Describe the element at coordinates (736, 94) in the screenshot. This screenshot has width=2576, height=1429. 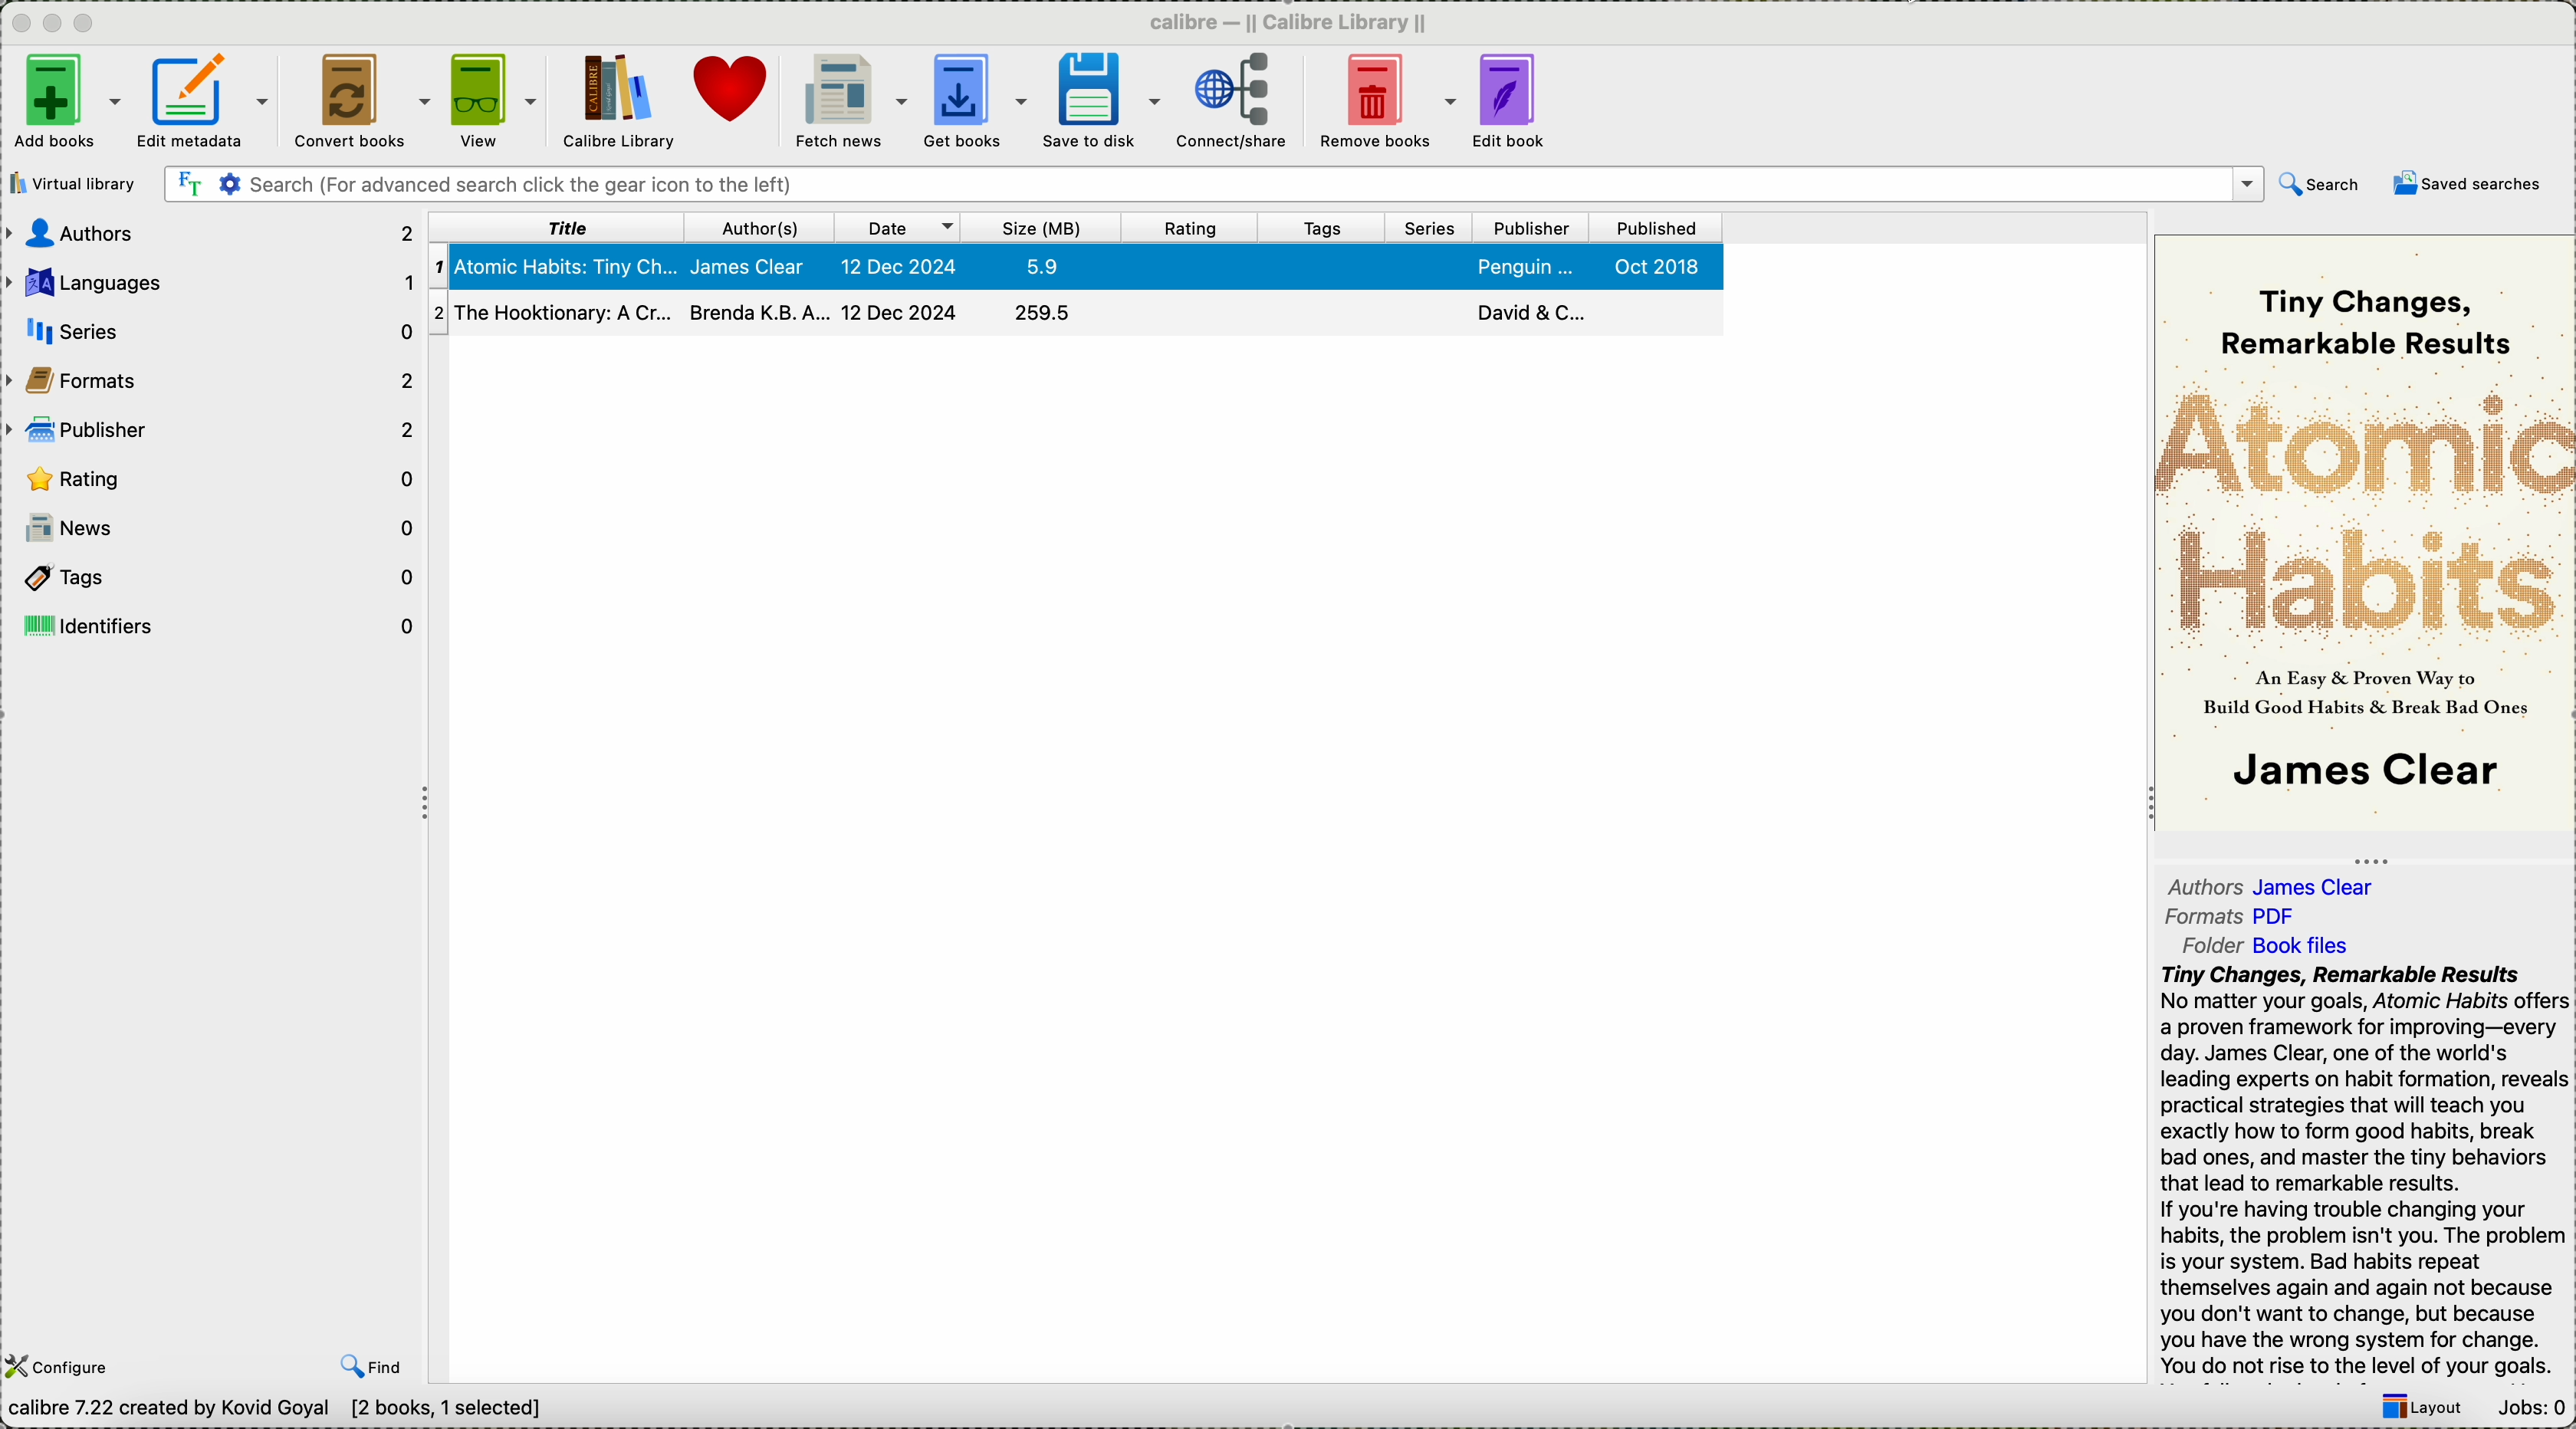
I see `donate` at that location.